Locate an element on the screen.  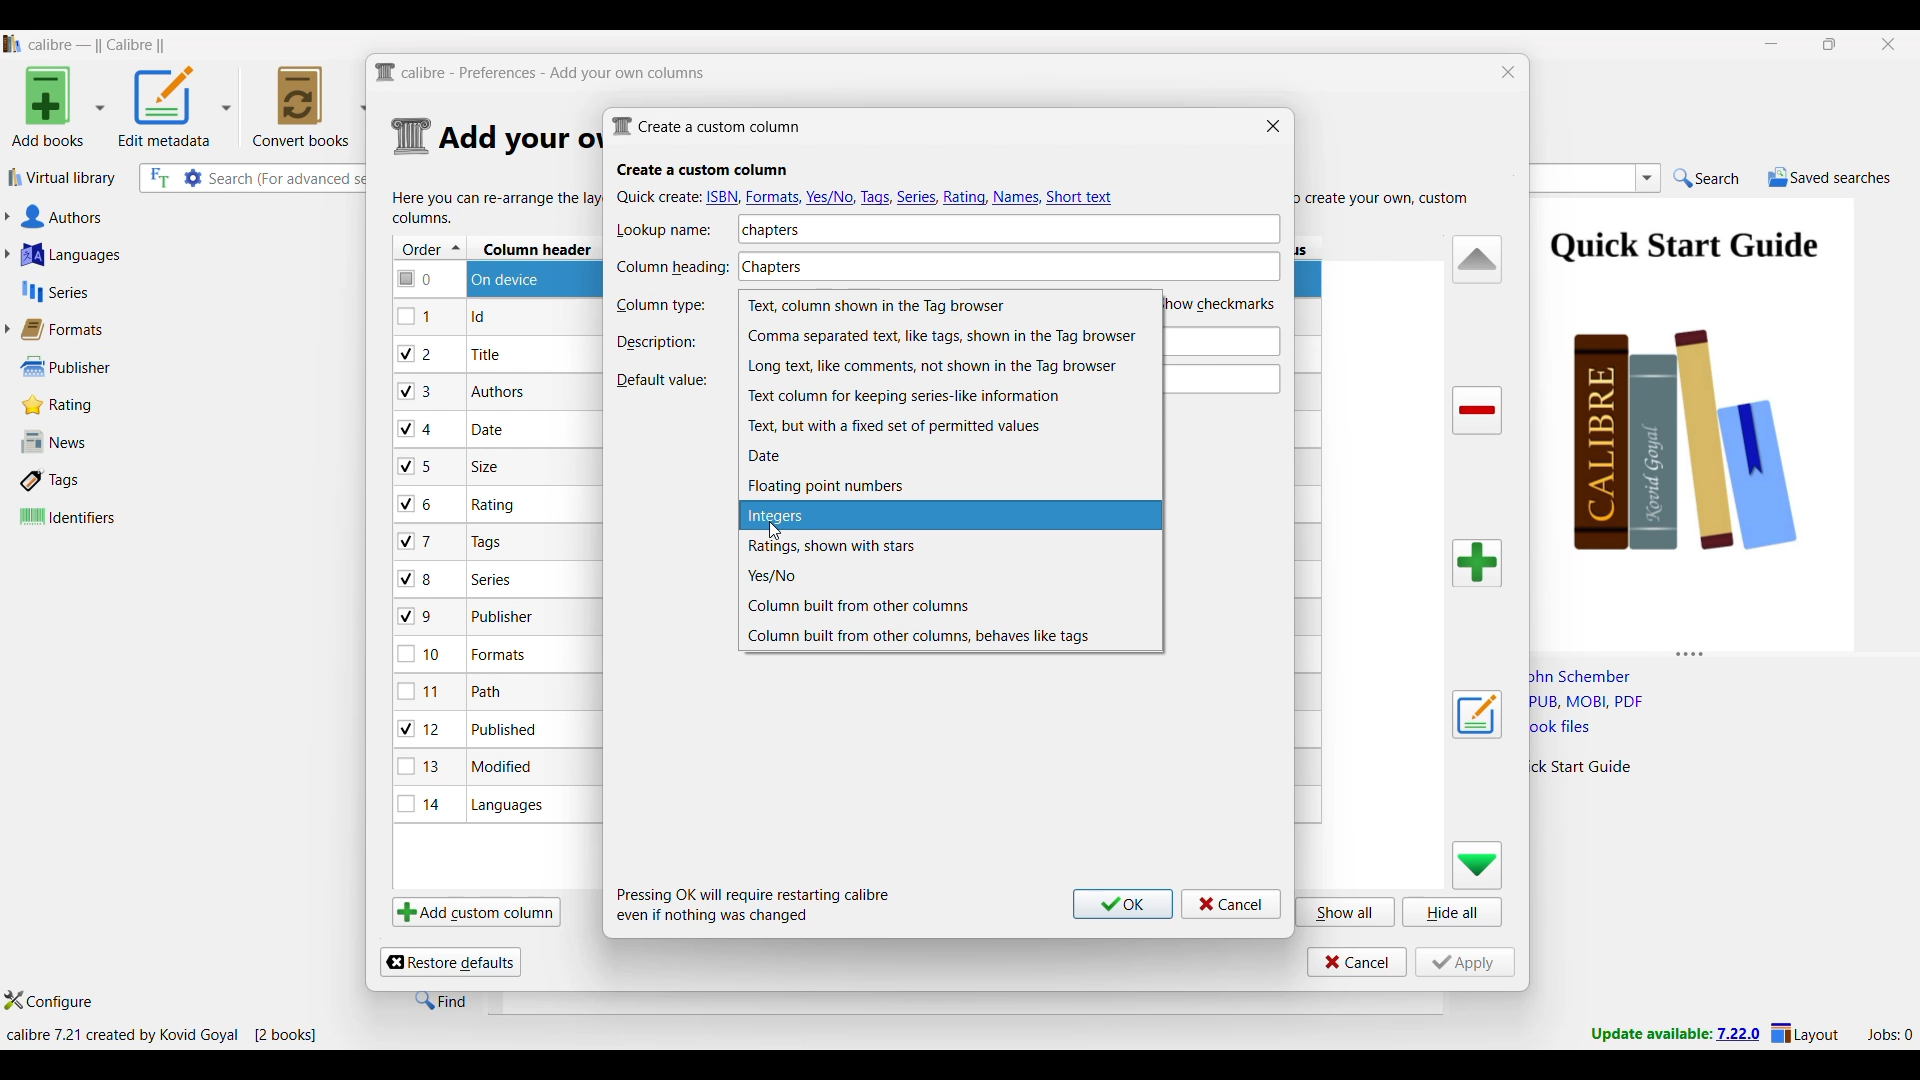
checkbox - 14 is located at coordinates (420, 803).